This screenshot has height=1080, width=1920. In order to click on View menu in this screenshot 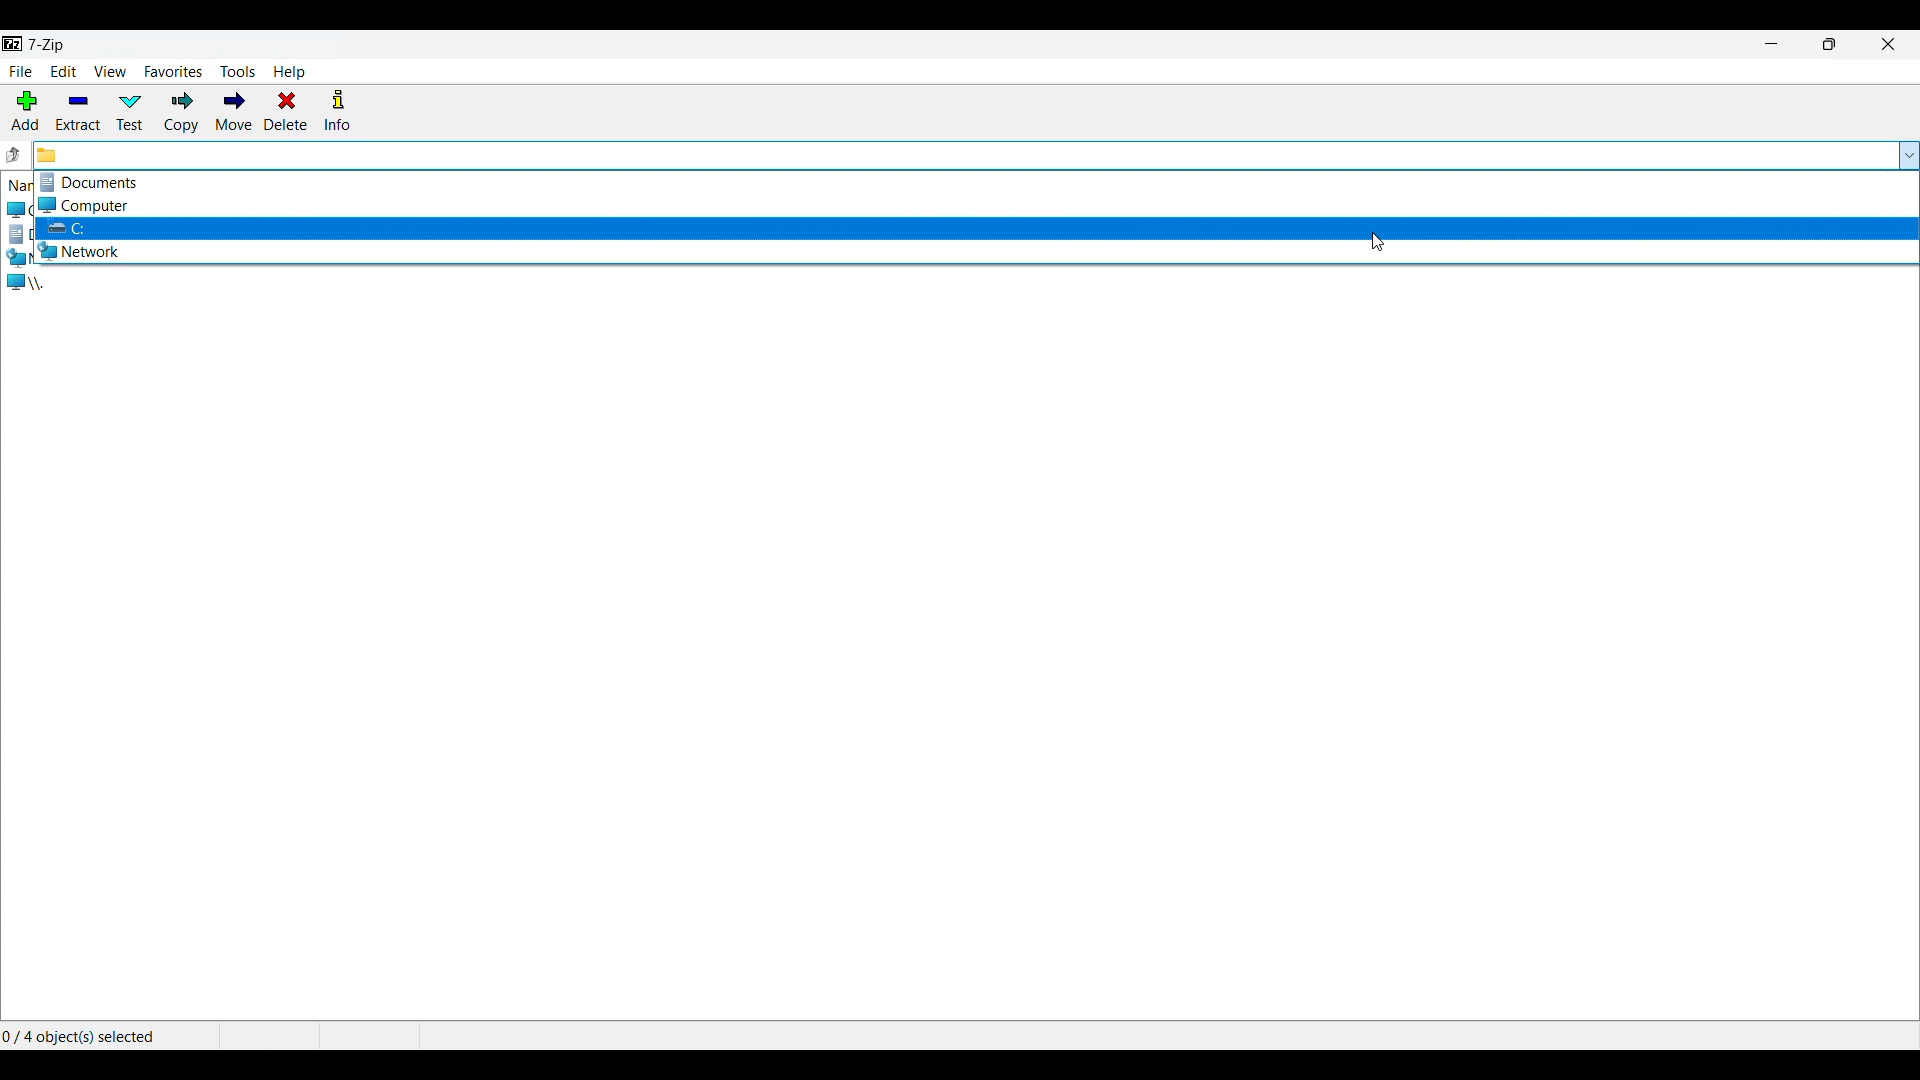, I will do `click(110, 71)`.